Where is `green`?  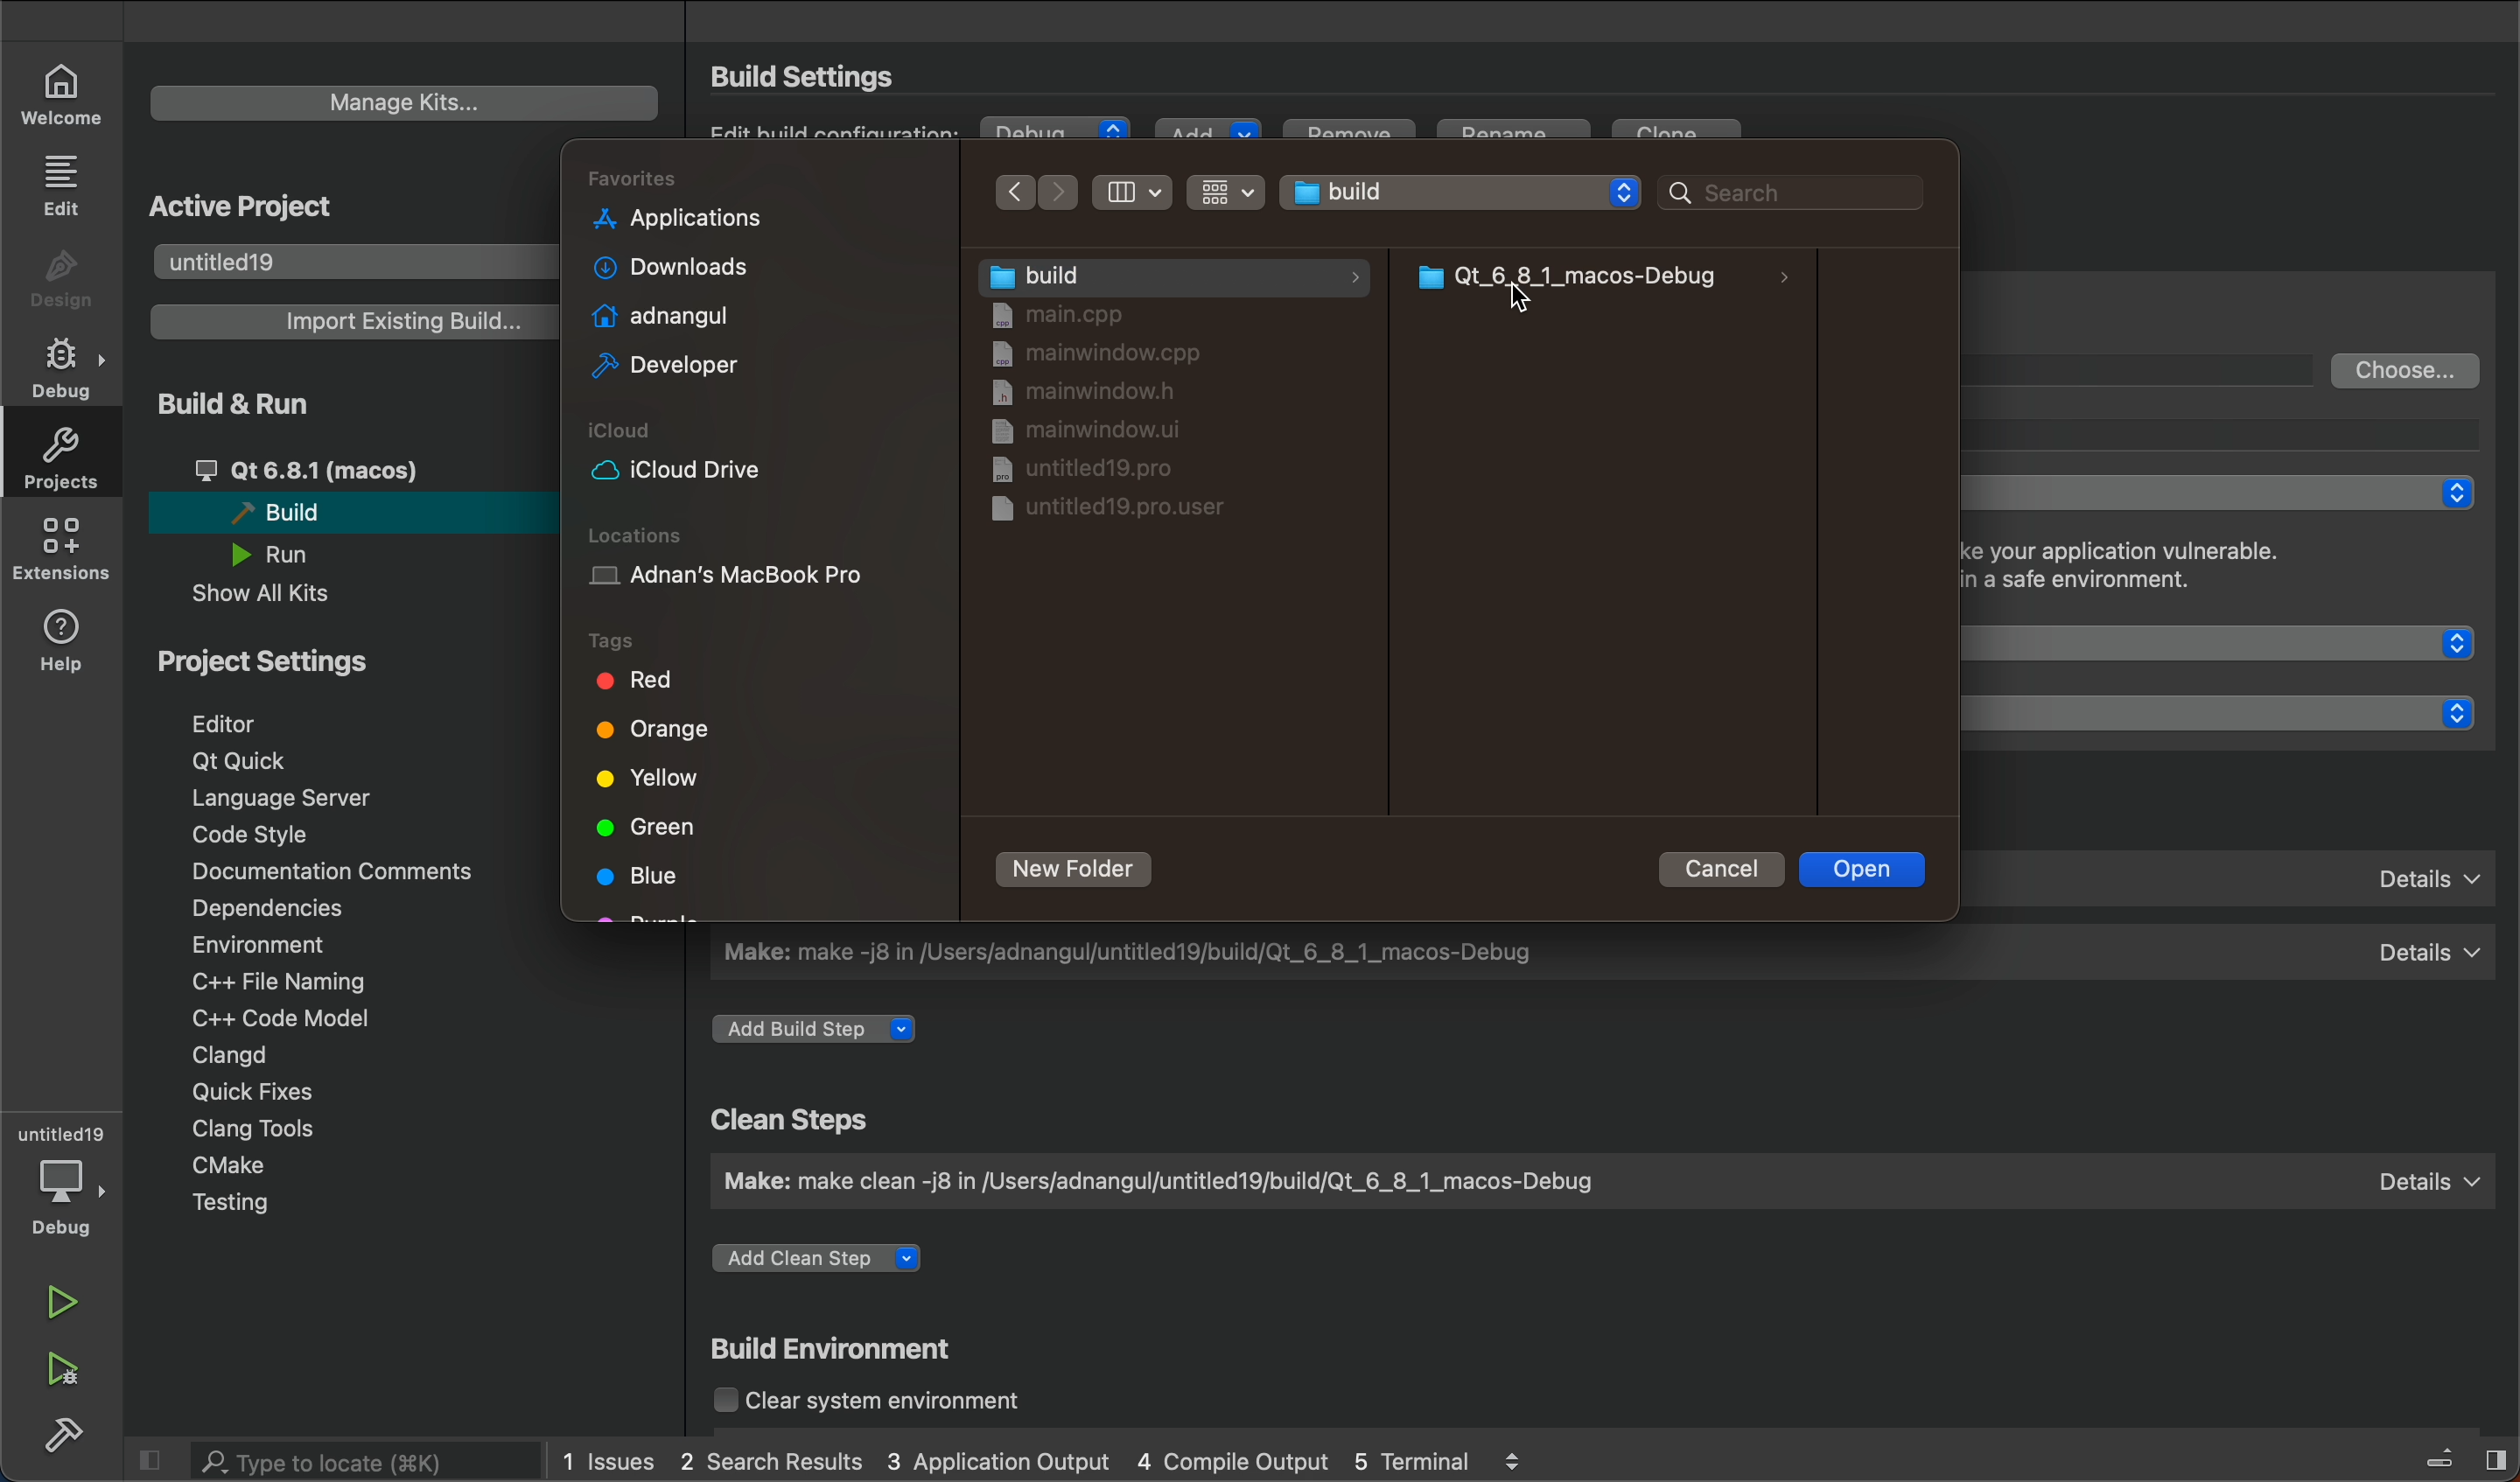 green is located at coordinates (650, 827).